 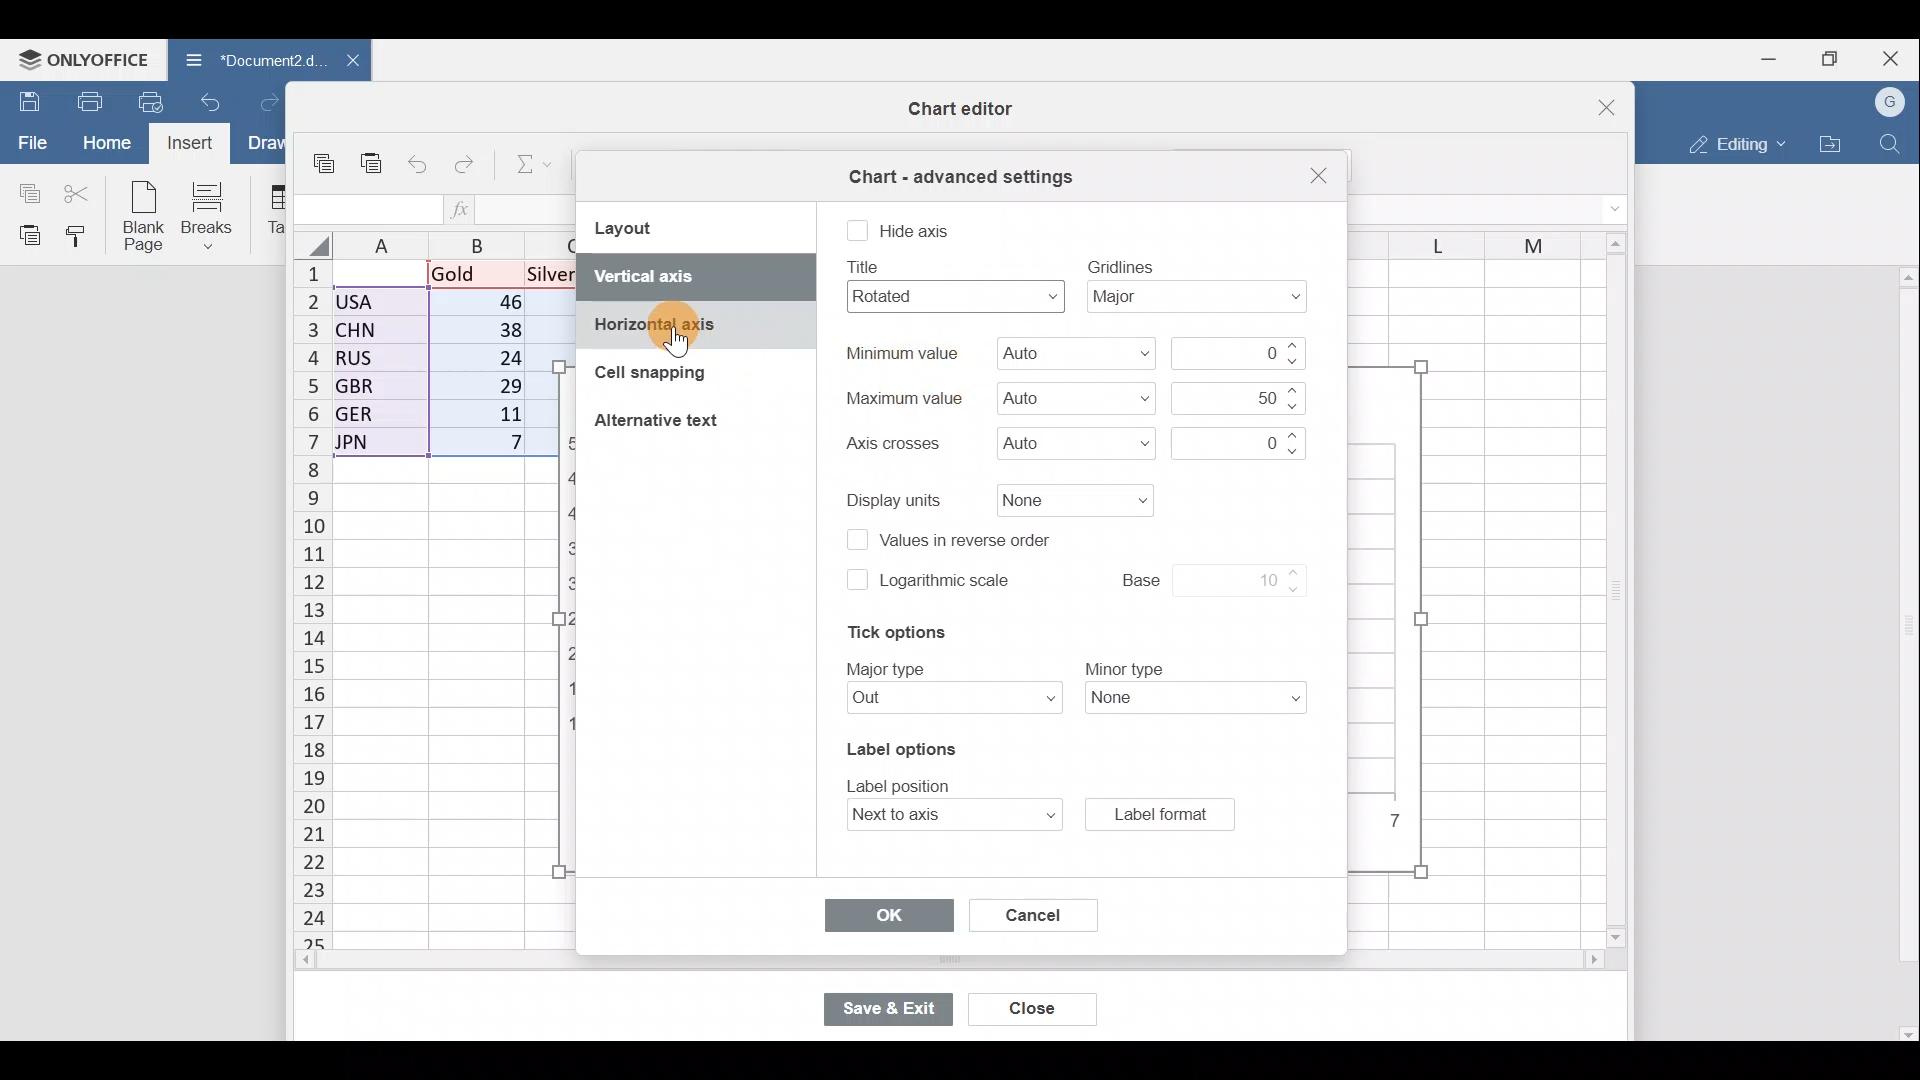 I want to click on text, so click(x=901, y=353).